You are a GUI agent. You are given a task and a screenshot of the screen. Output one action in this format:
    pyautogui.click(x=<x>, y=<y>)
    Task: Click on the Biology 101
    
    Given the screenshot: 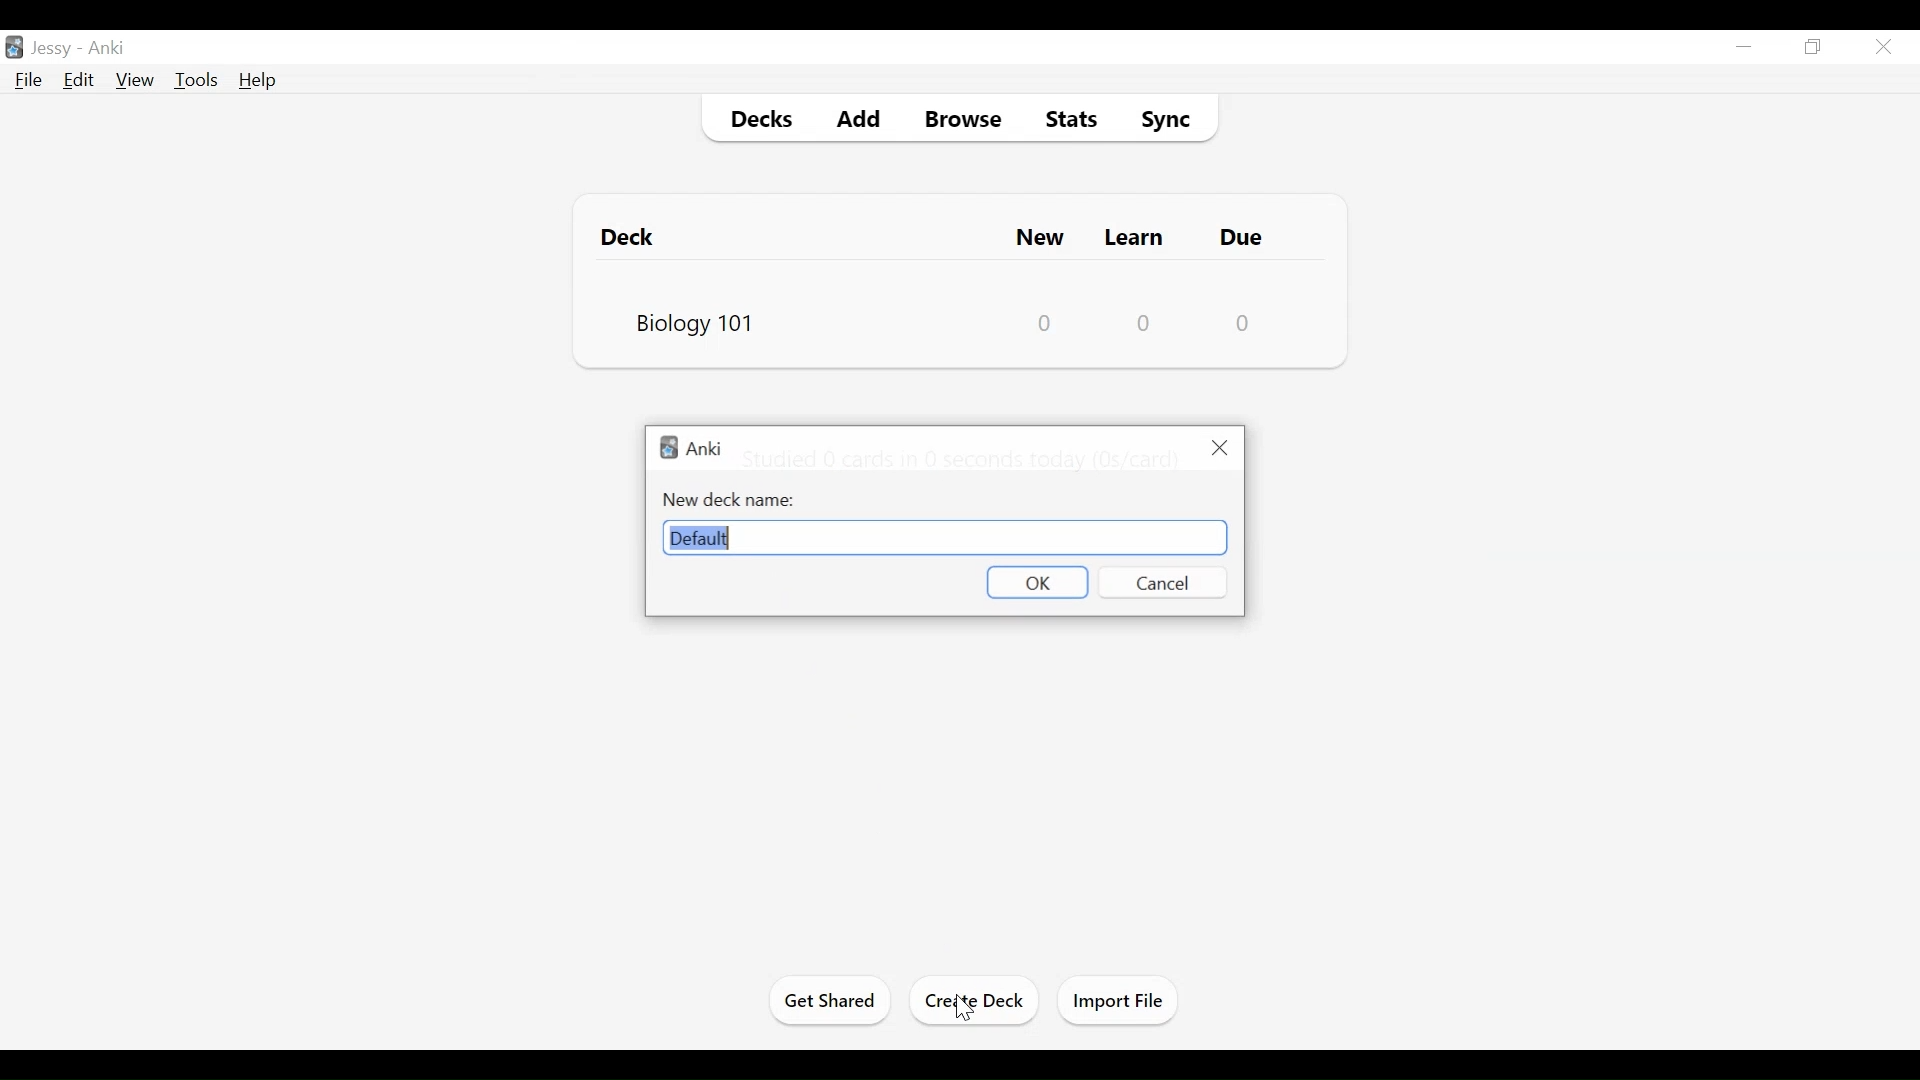 What is the action you would take?
    pyautogui.click(x=693, y=321)
    